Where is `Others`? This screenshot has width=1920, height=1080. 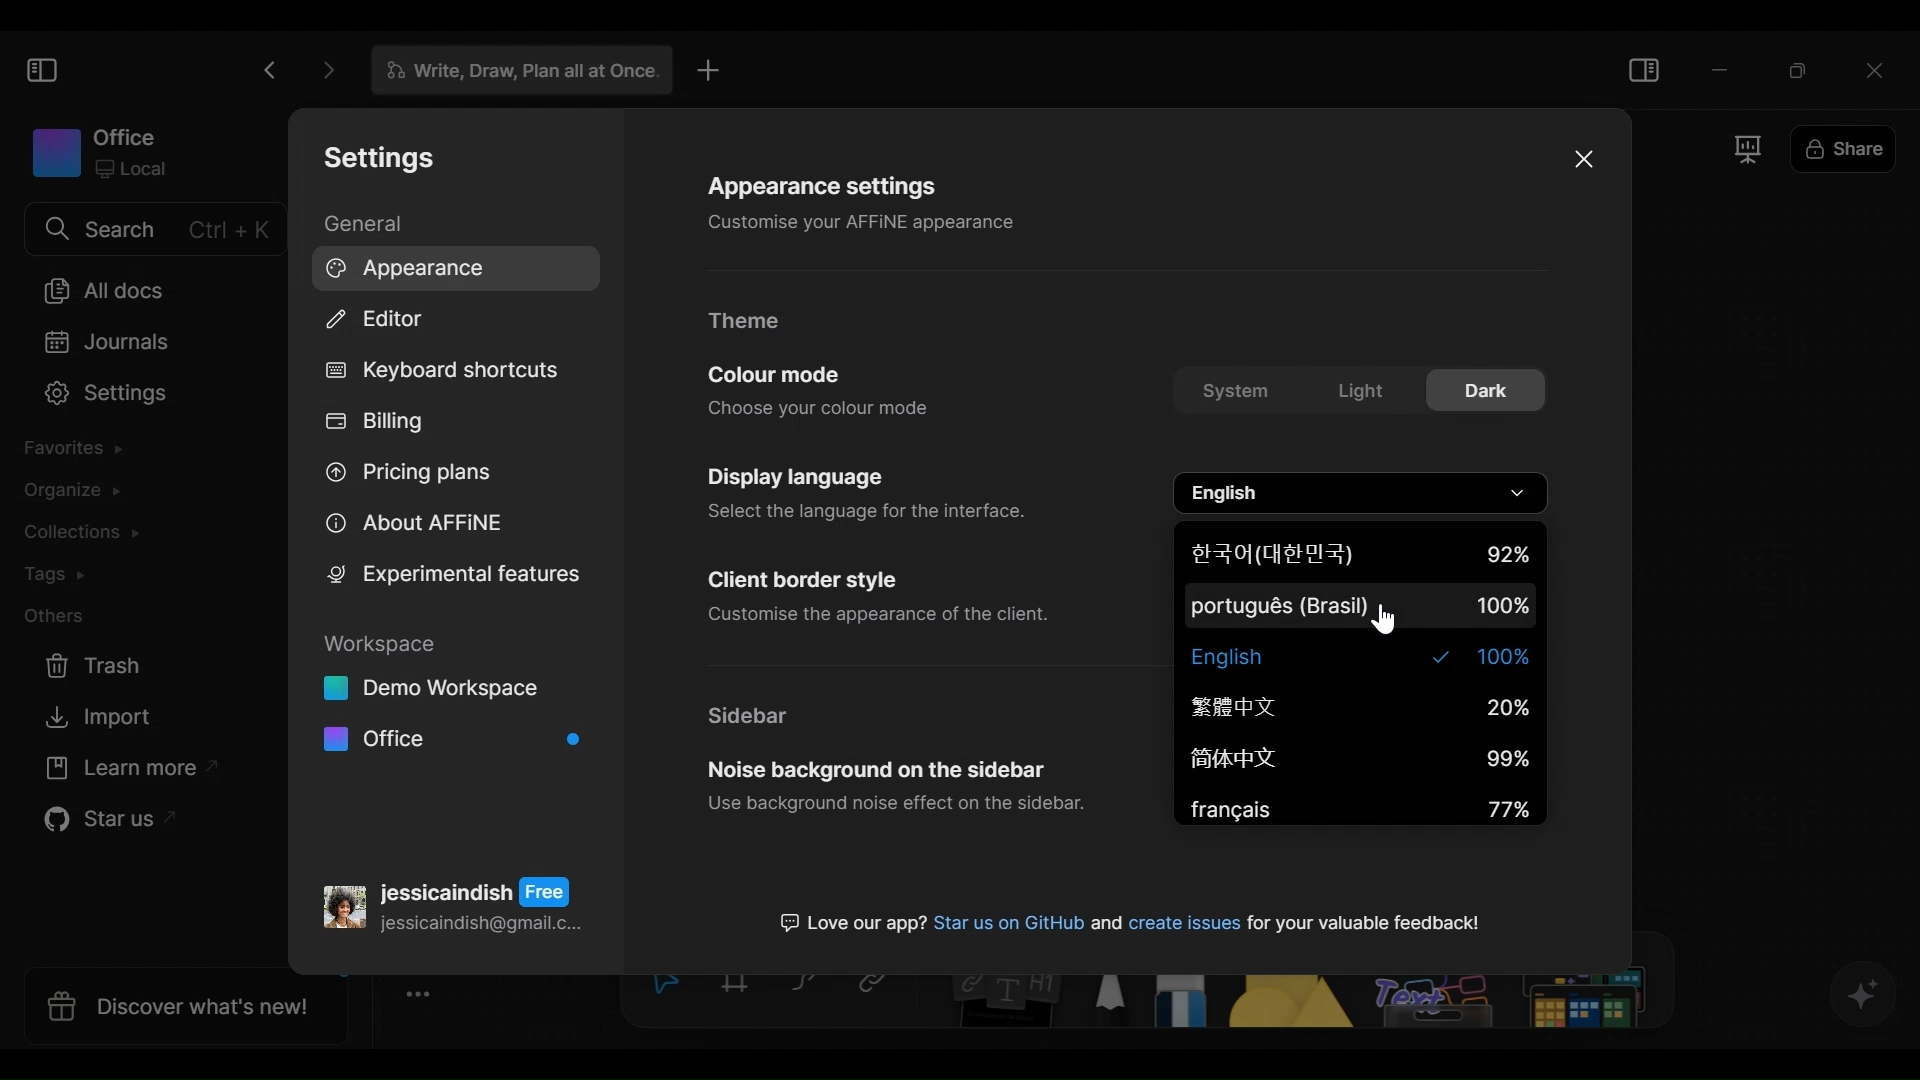 Others is located at coordinates (1510, 1004).